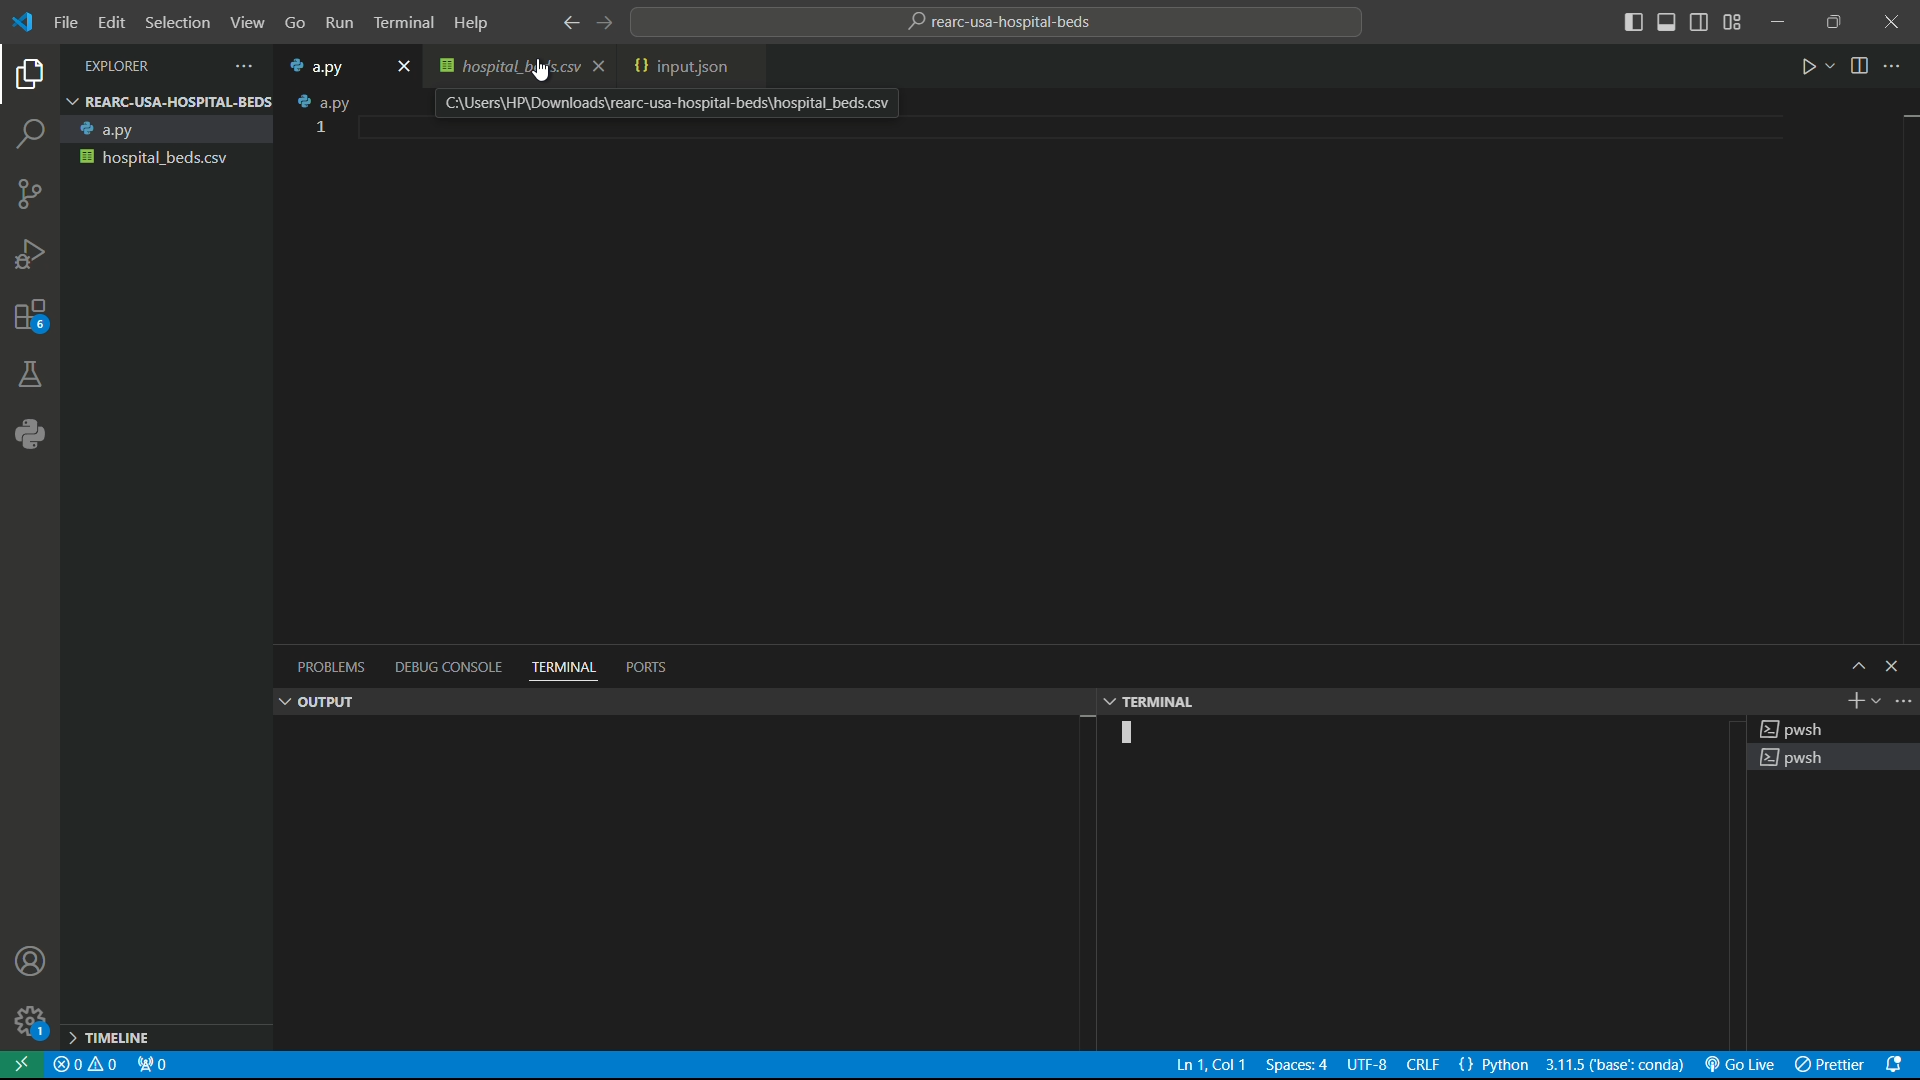 Image resolution: width=1920 pixels, height=1080 pixels. Describe the element at coordinates (477, 24) in the screenshot. I see `help menu` at that location.